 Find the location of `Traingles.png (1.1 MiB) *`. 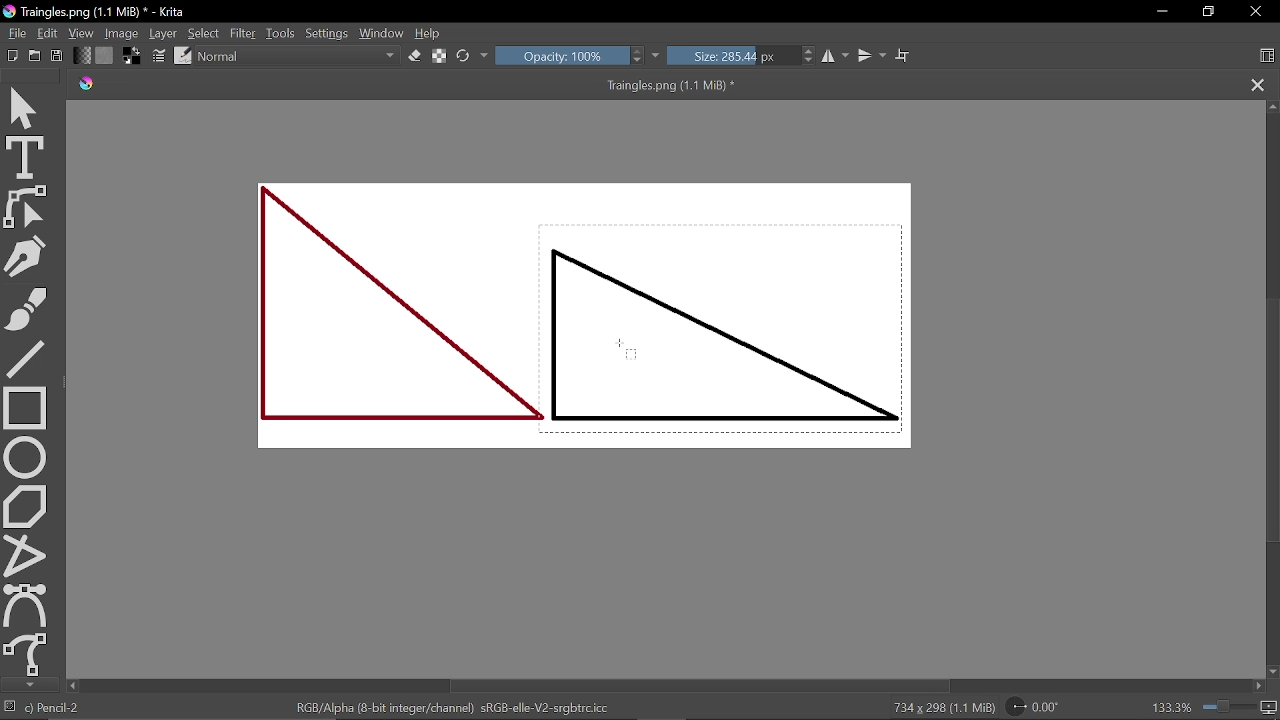

Traingles.png (1.1 MiB) * is located at coordinates (433, 85).